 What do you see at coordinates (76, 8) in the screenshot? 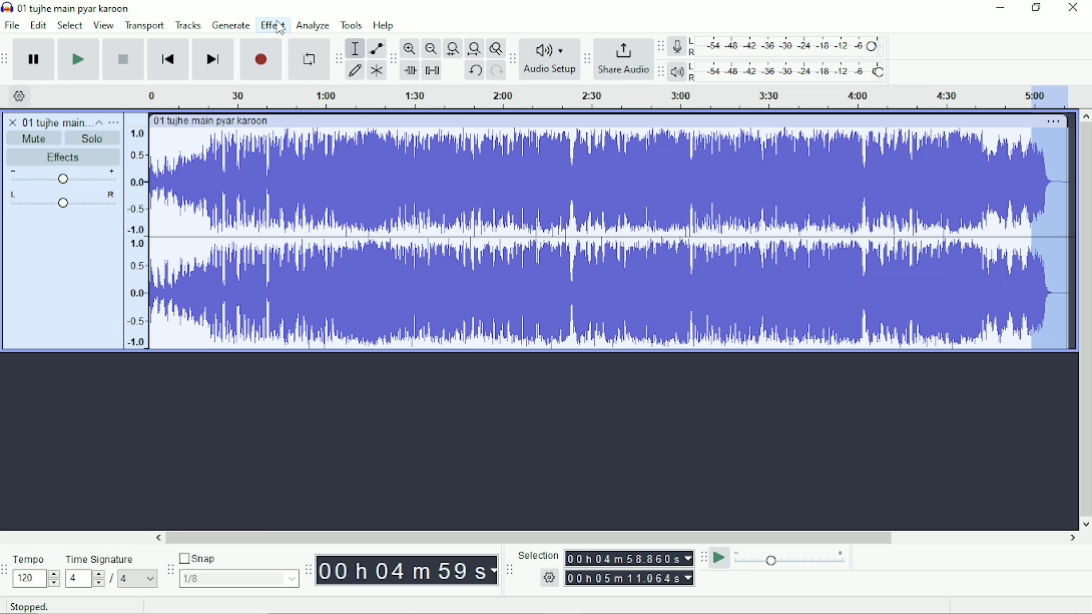
I see `01 tujhe main pyar karoon` at bounding box center [76, 8].